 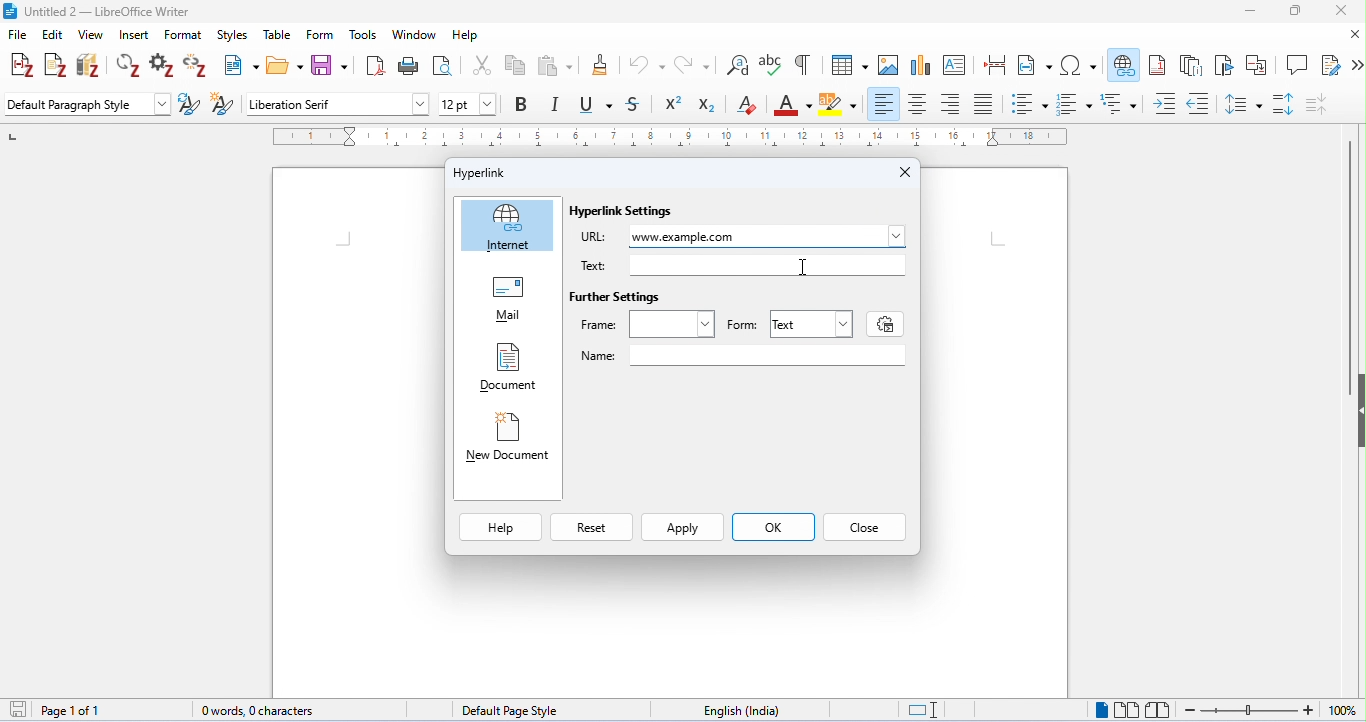 What do you see at coordinates (602, 65) in the screenshot?
I see `clone` at bounding box center [602, 65].